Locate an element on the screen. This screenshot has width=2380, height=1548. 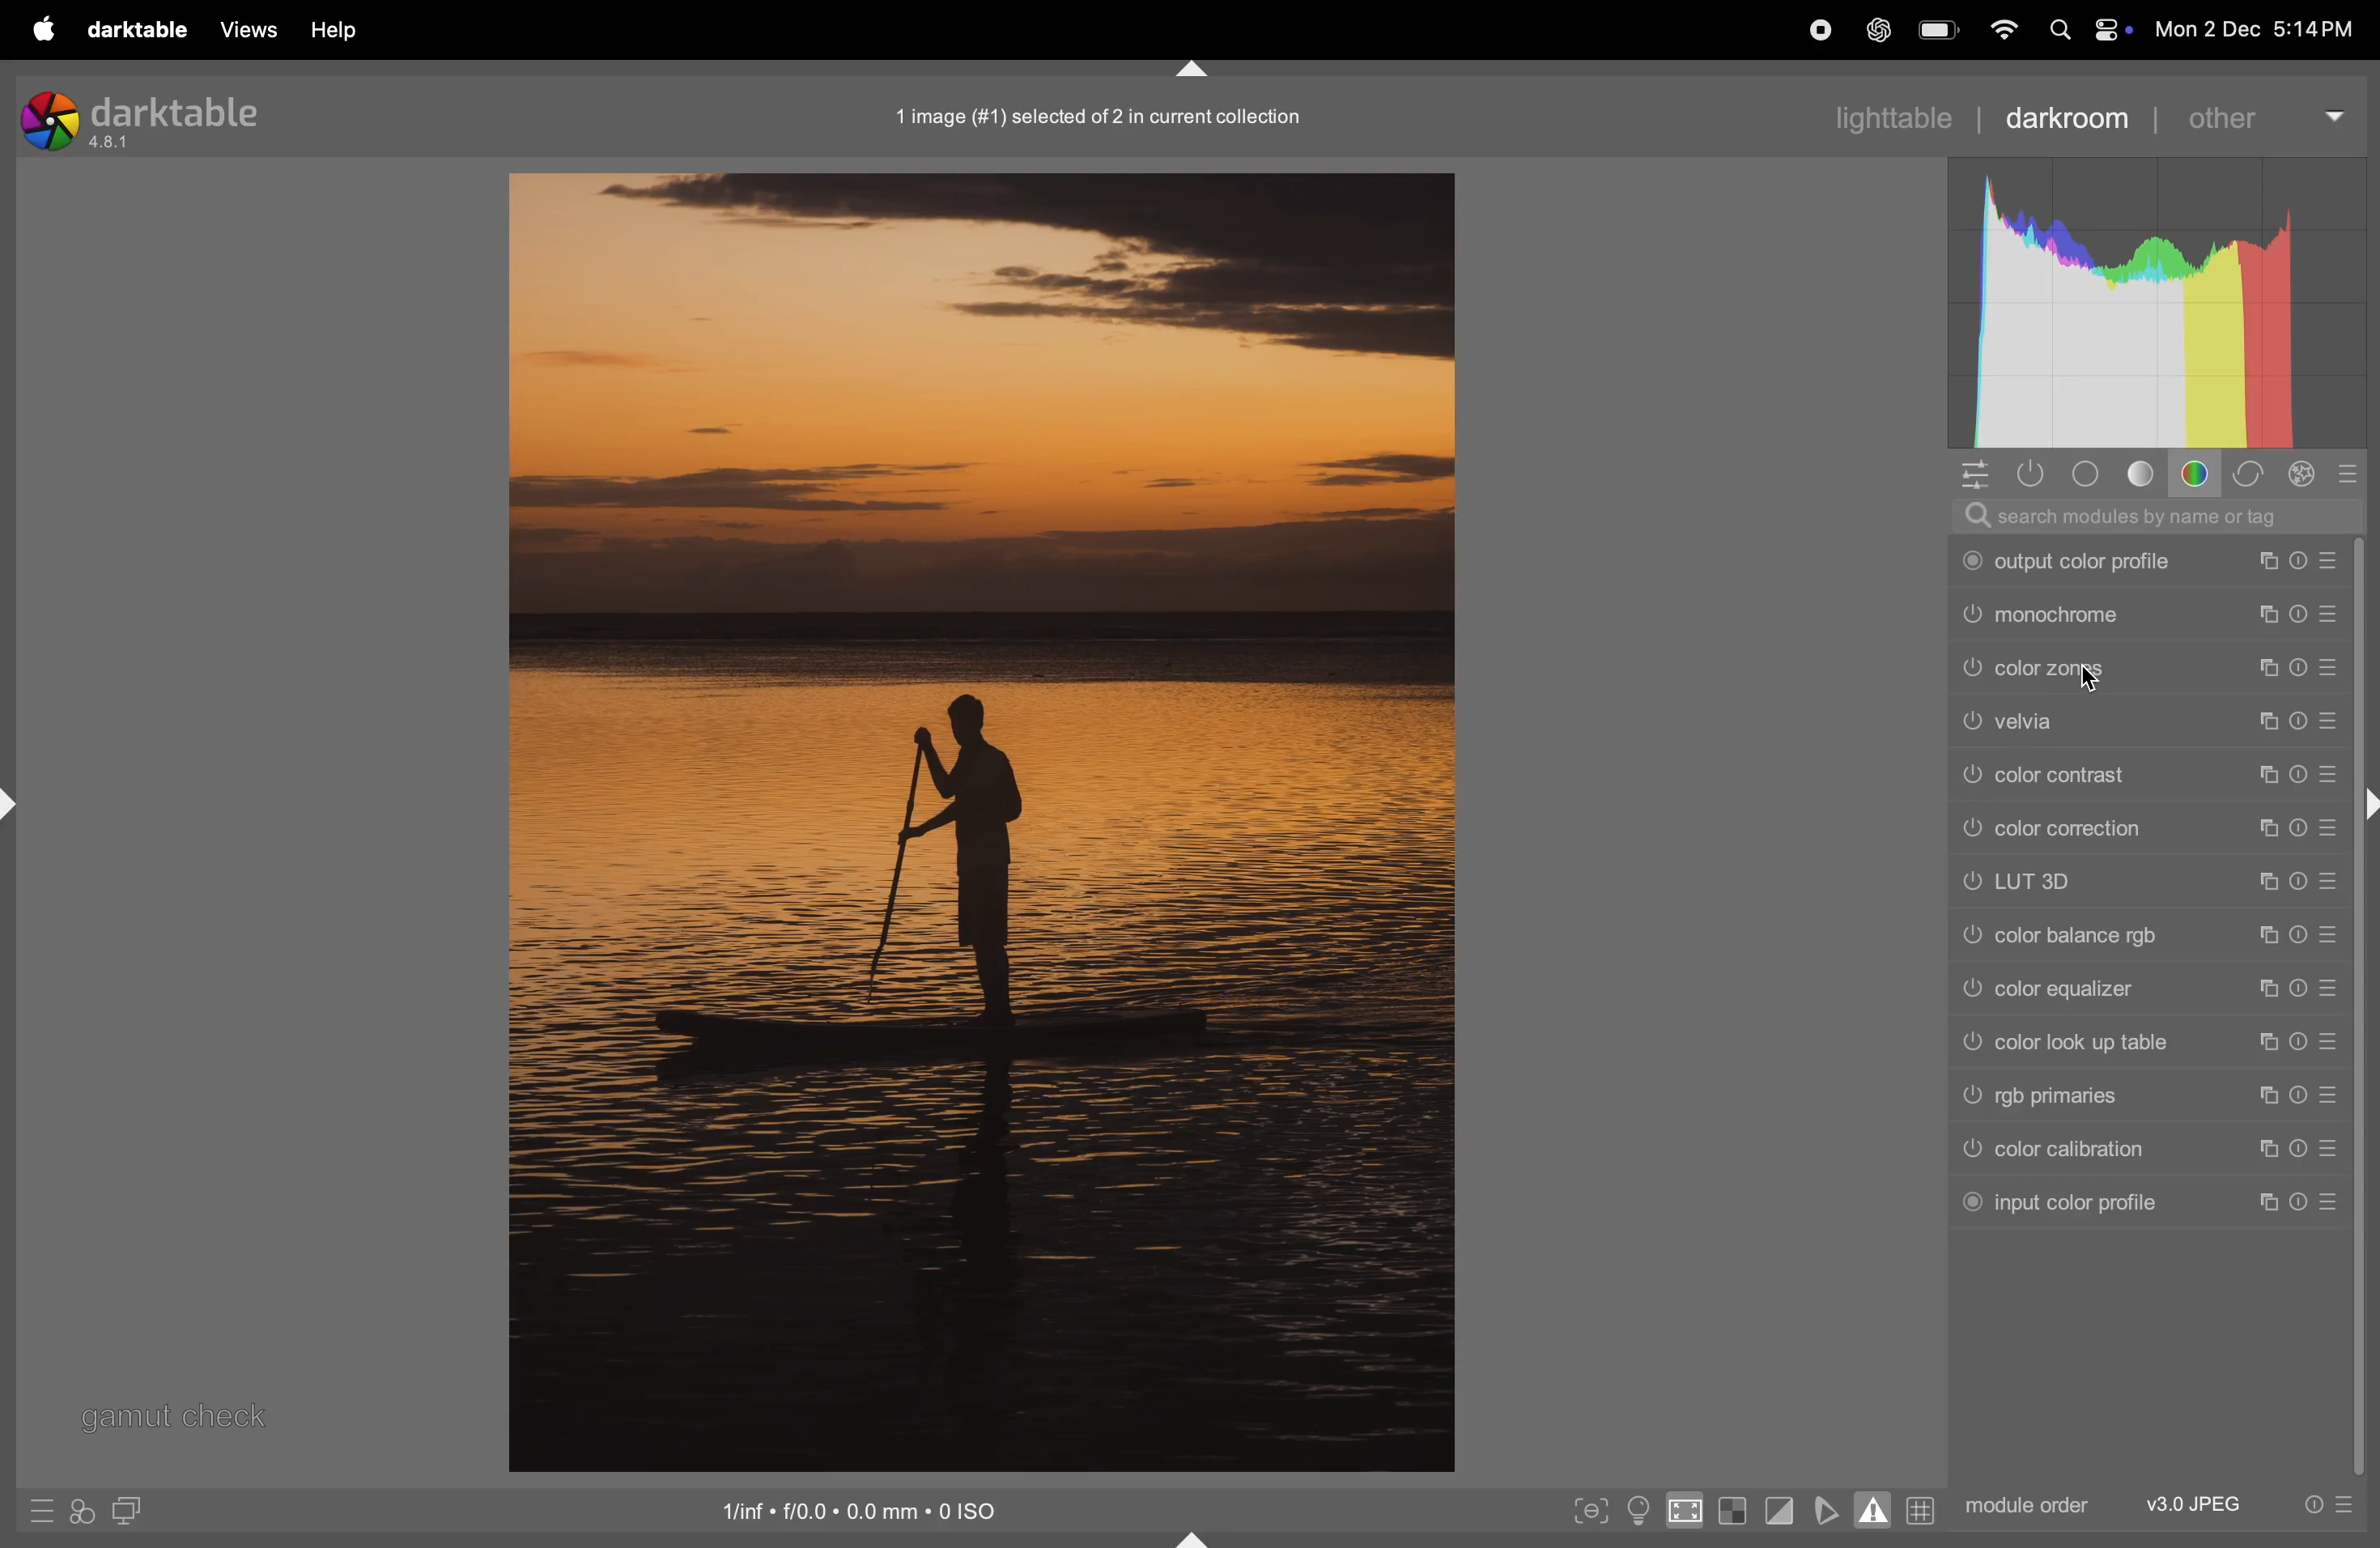
toggle gaamut checking is located at coordinates (1870, 1508).